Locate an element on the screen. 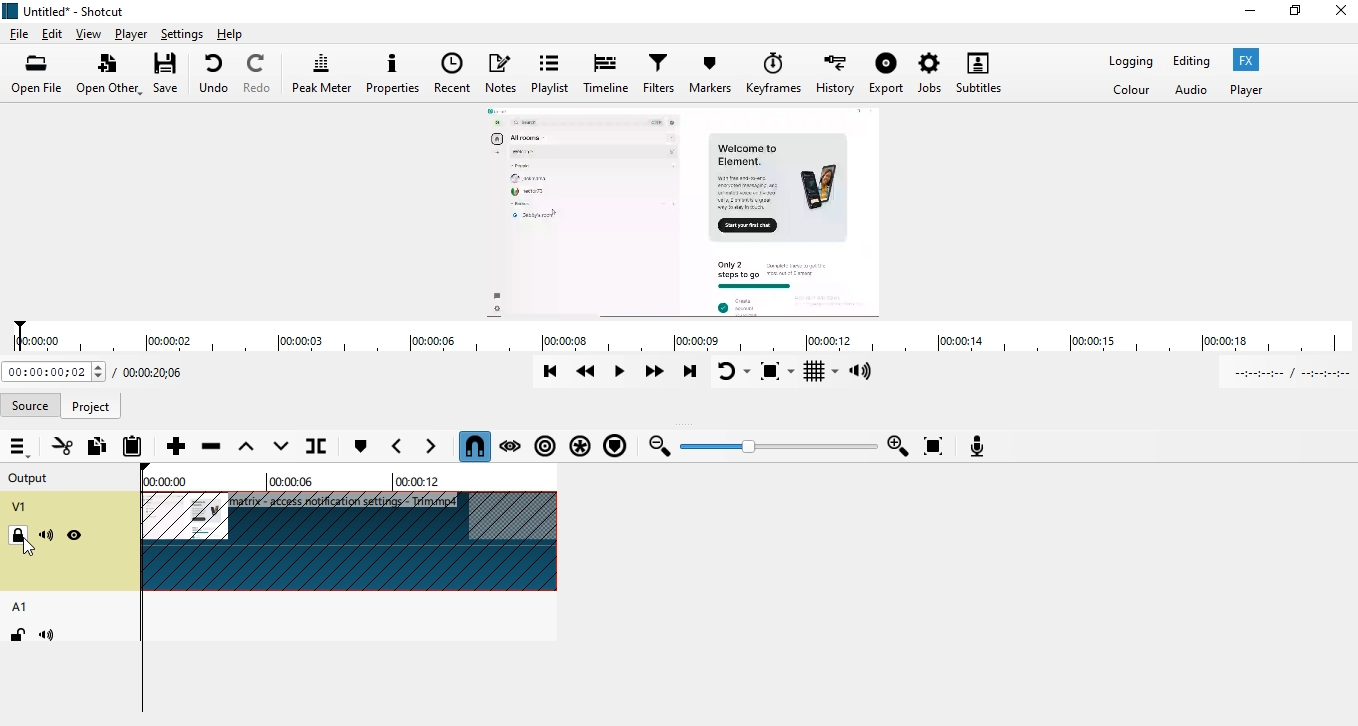 This screenshot has width=1358, height=726. split at playhead is located at coordinates (332, 448).